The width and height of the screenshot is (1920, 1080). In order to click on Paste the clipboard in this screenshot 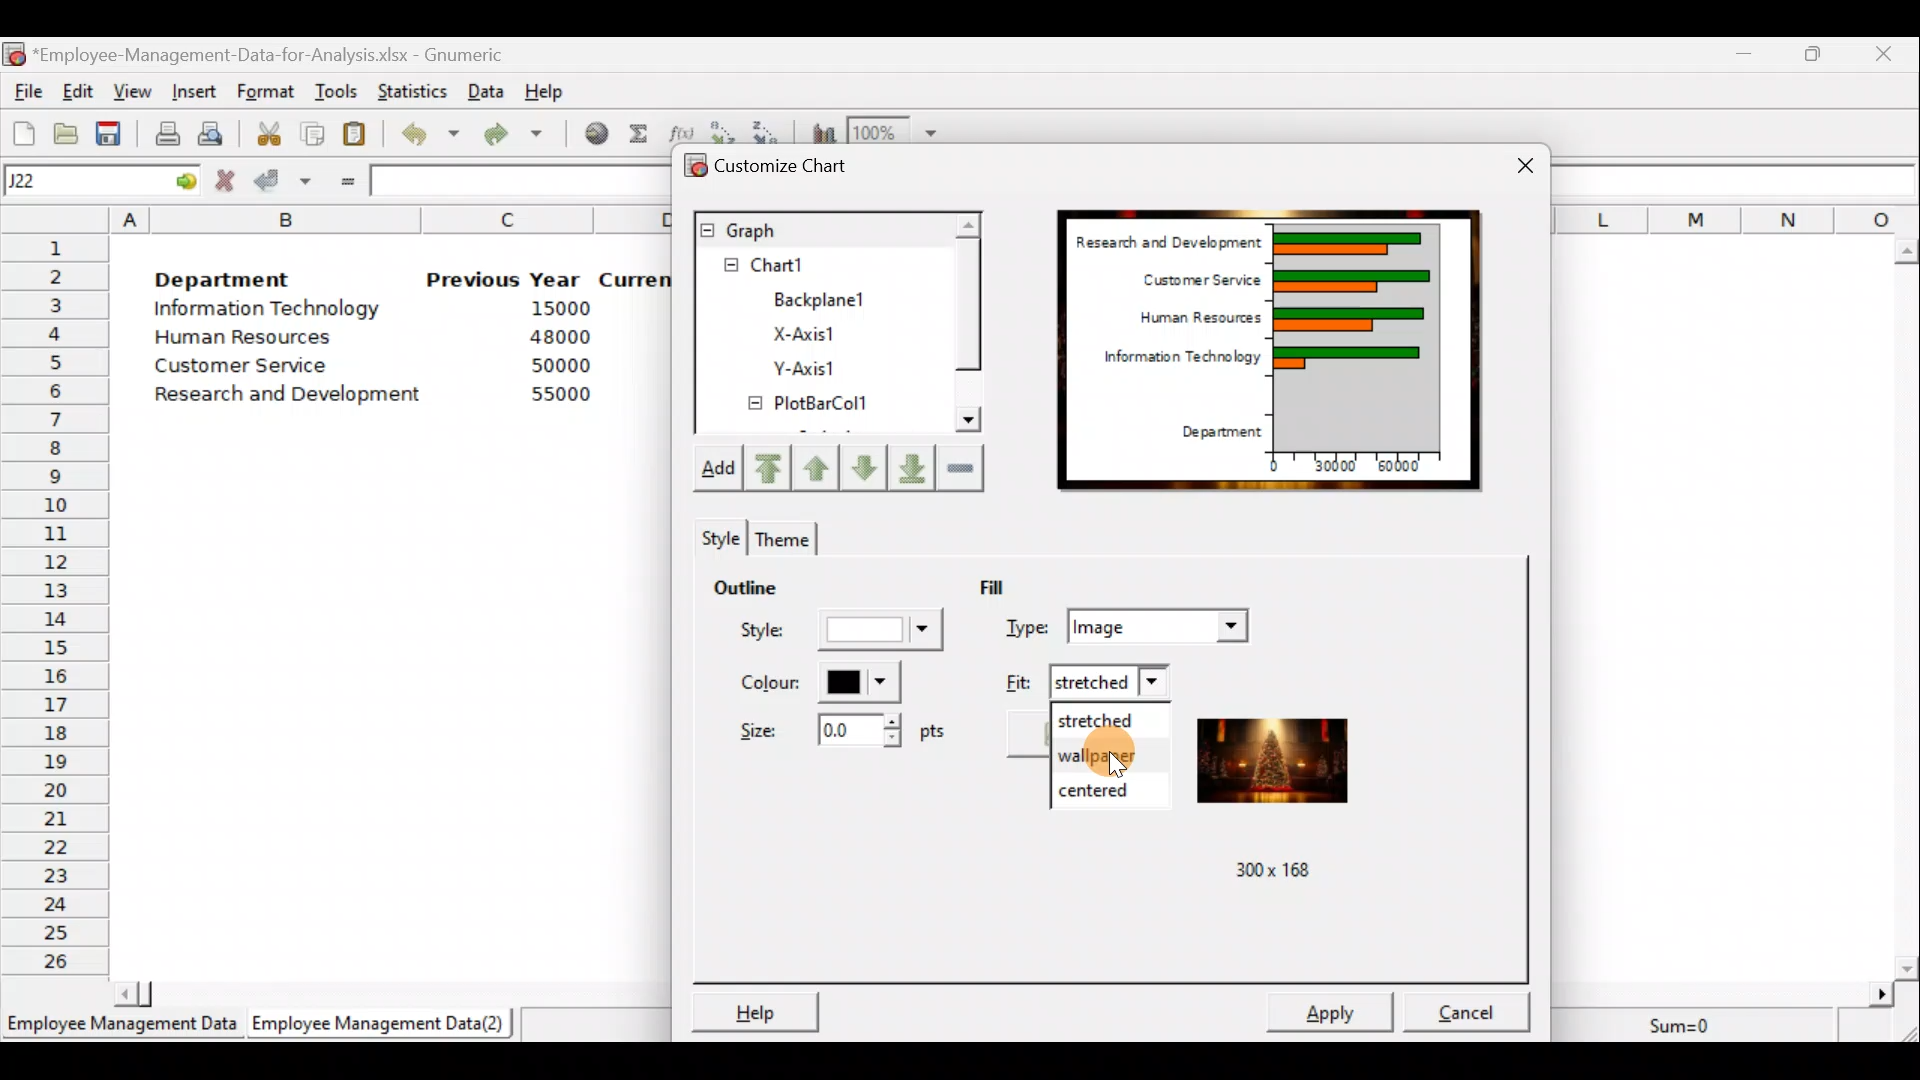, I will do `click(360, 136)`.